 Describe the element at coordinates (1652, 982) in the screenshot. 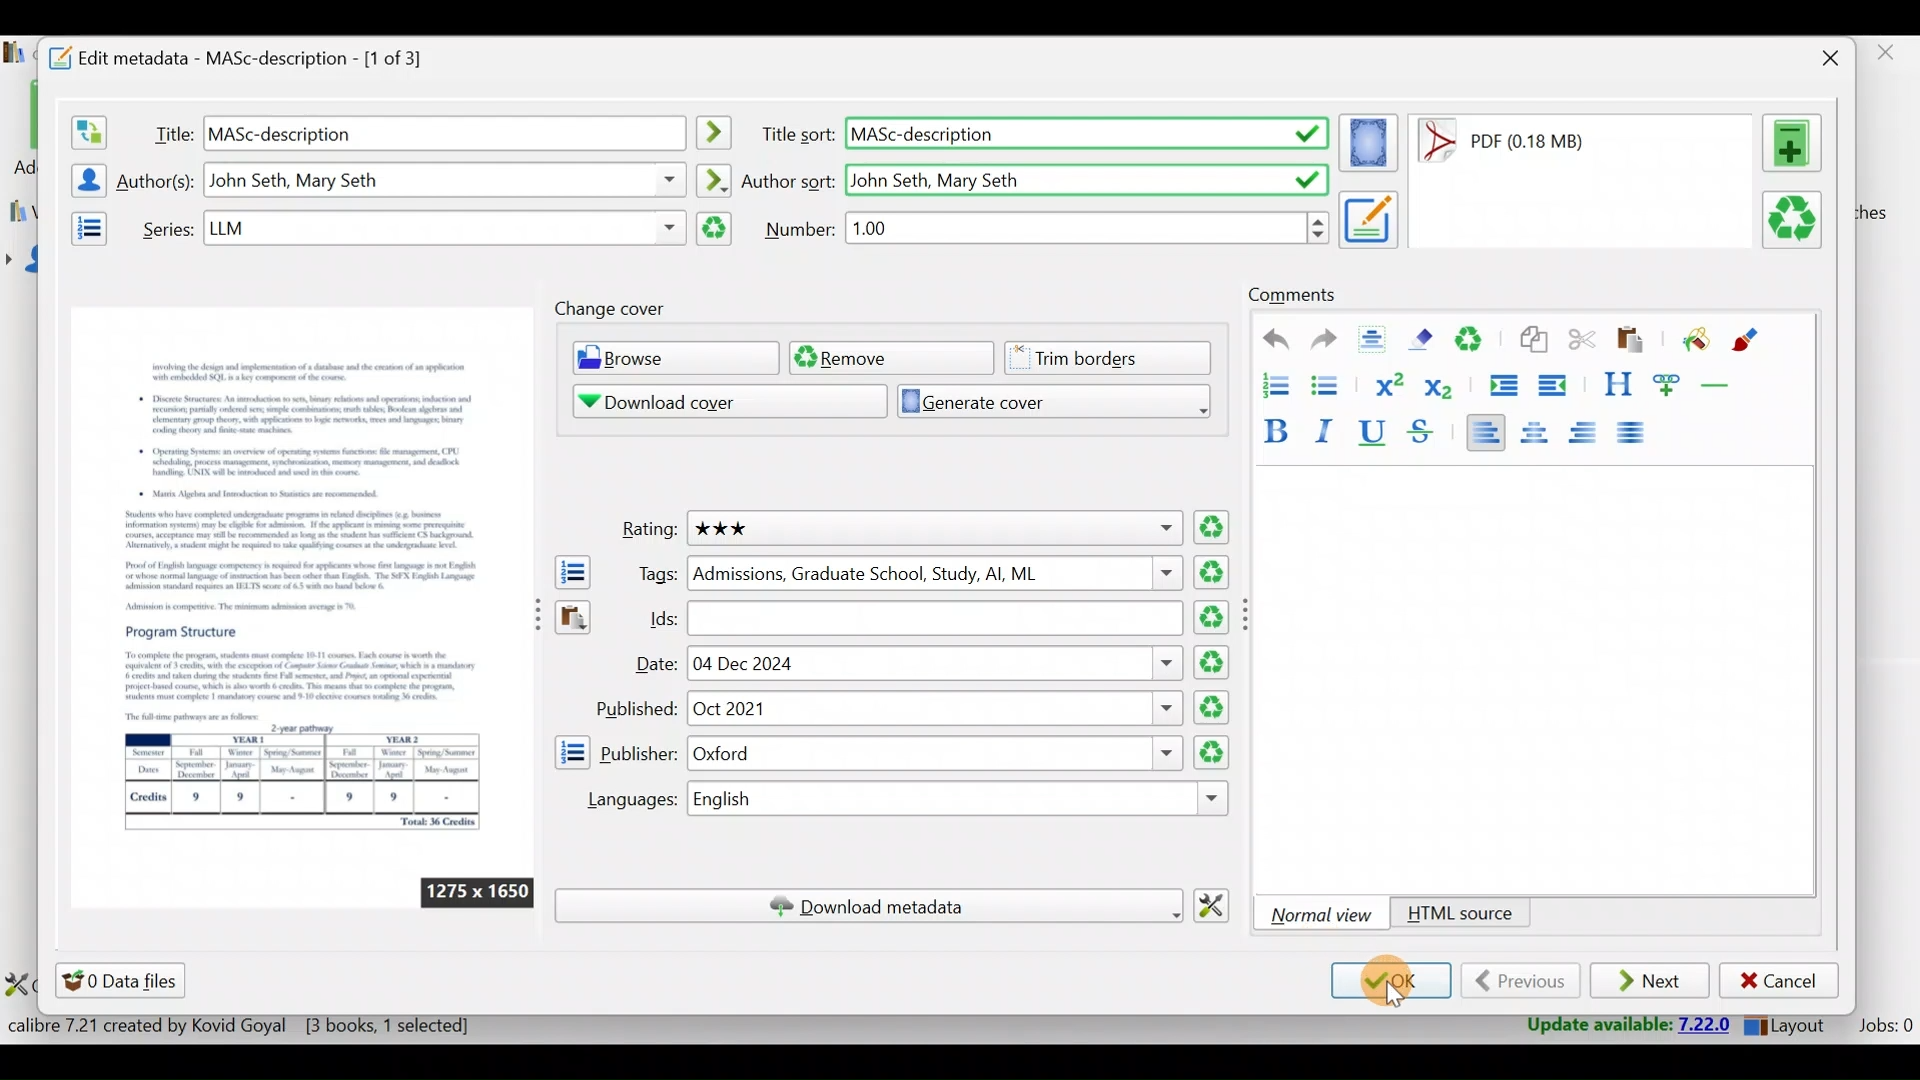

I see `Next` at that location.